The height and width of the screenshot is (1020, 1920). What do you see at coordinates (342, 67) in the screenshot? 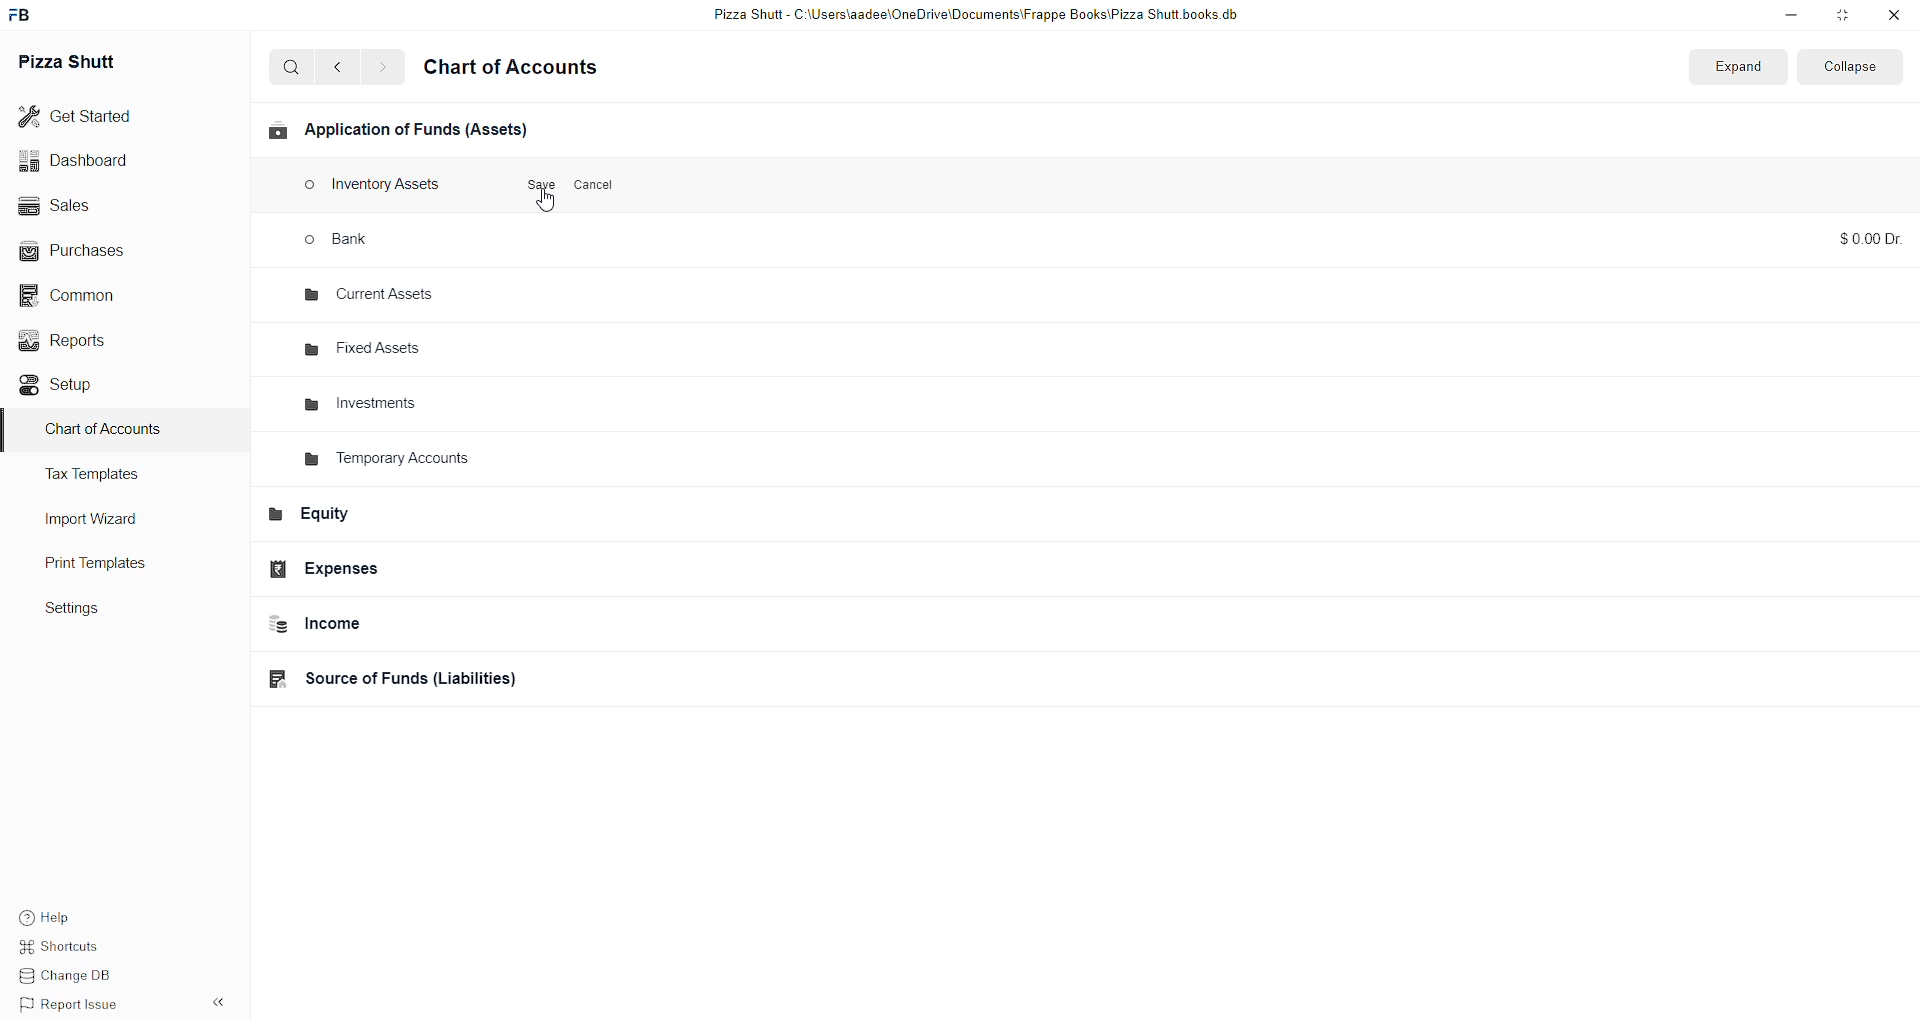
I see `go back ` at bounding box center [342, 67].